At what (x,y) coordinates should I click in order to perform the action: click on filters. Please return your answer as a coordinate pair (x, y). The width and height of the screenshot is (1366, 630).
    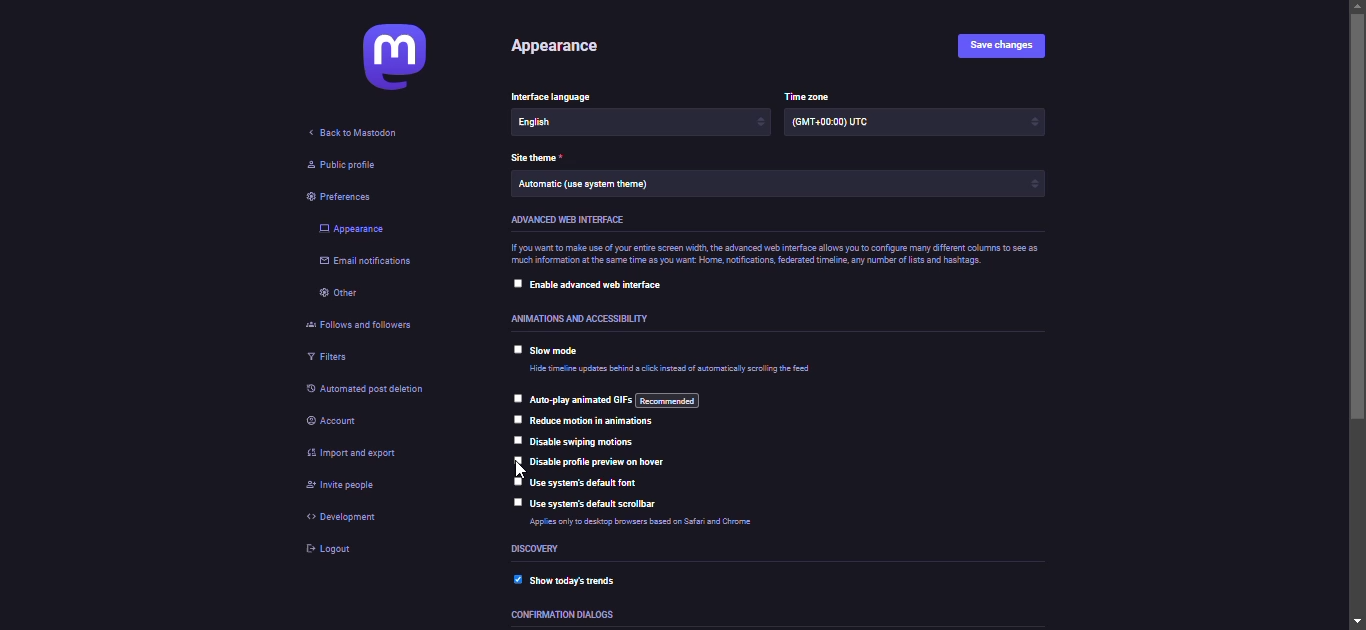
    Looking at the image, I should click on (328, 357).